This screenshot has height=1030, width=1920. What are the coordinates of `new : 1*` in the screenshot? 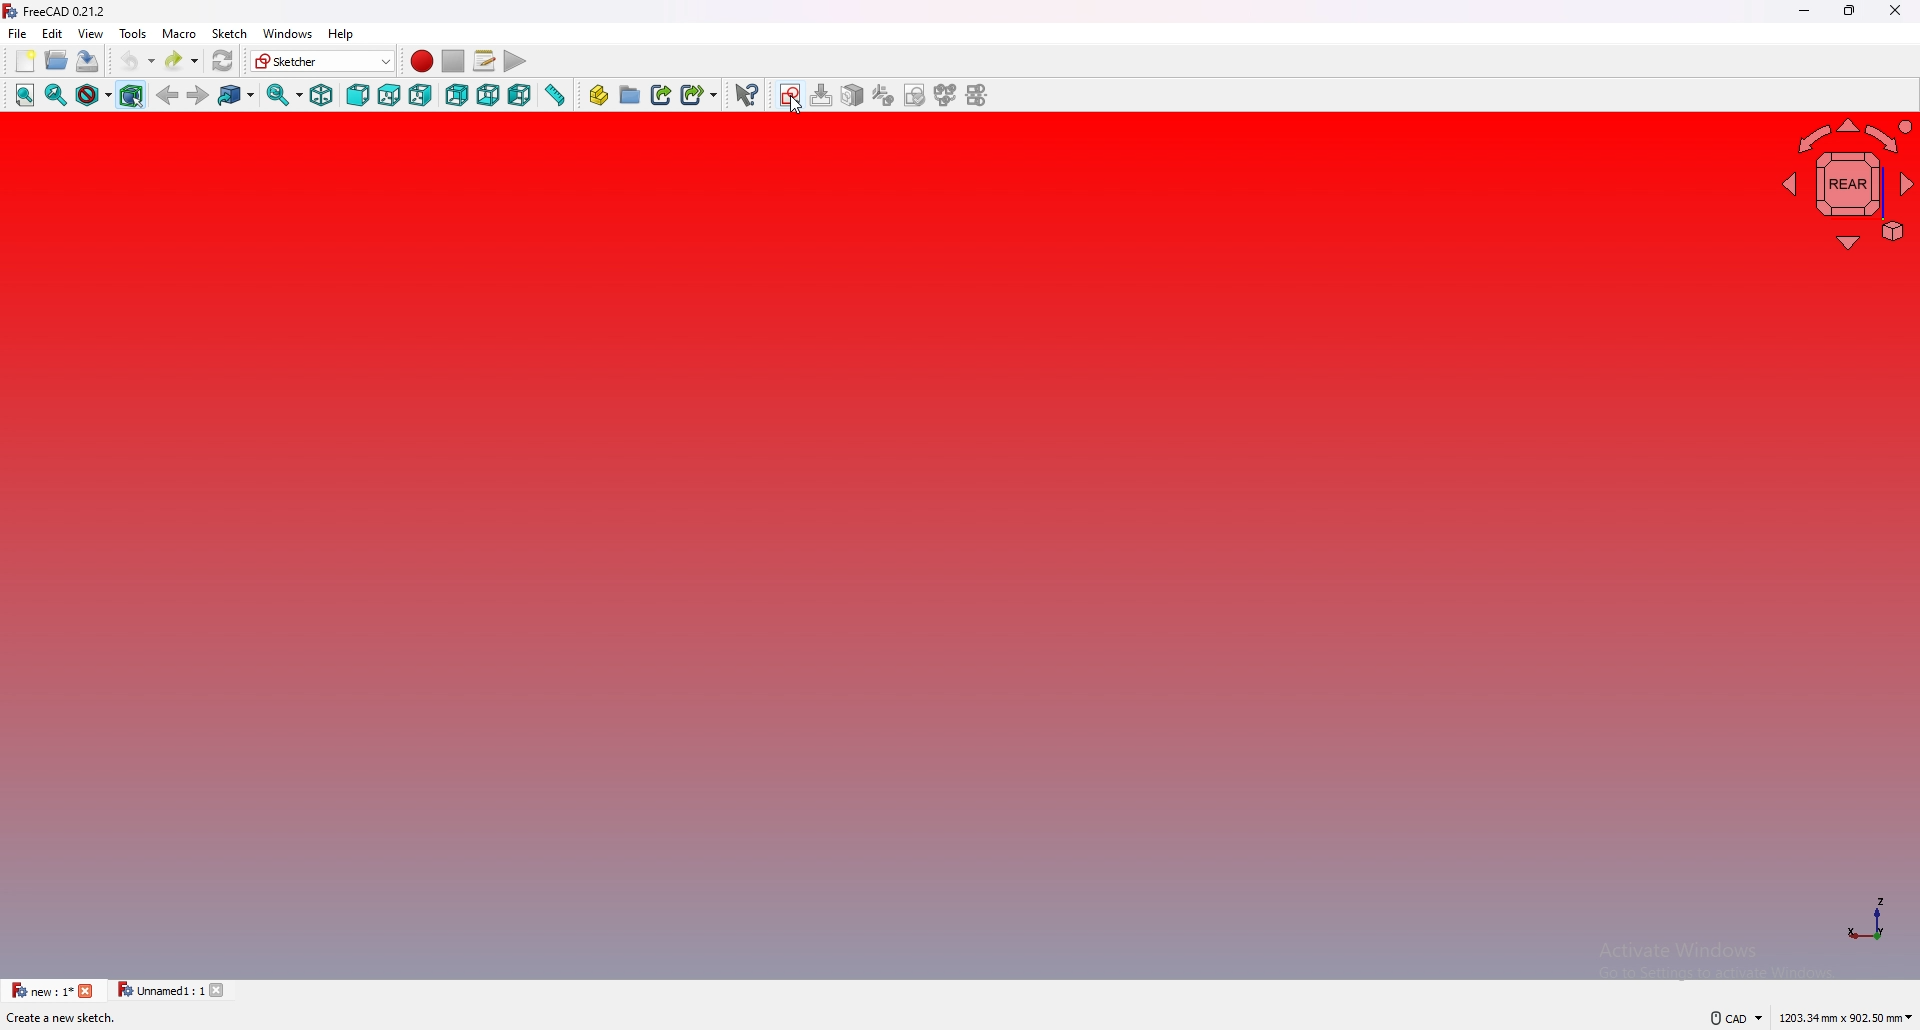 It's located at (41, 990).